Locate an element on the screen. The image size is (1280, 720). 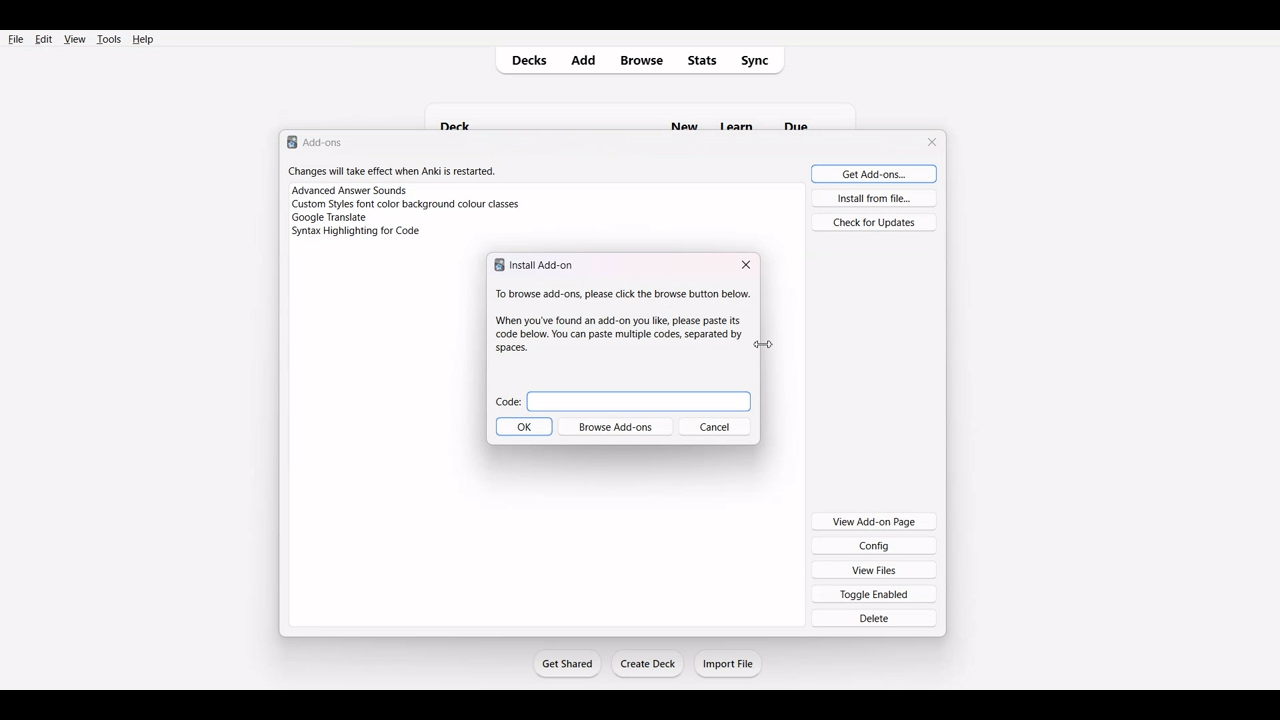
Get Add-ons is located at coordinates (870, 173).